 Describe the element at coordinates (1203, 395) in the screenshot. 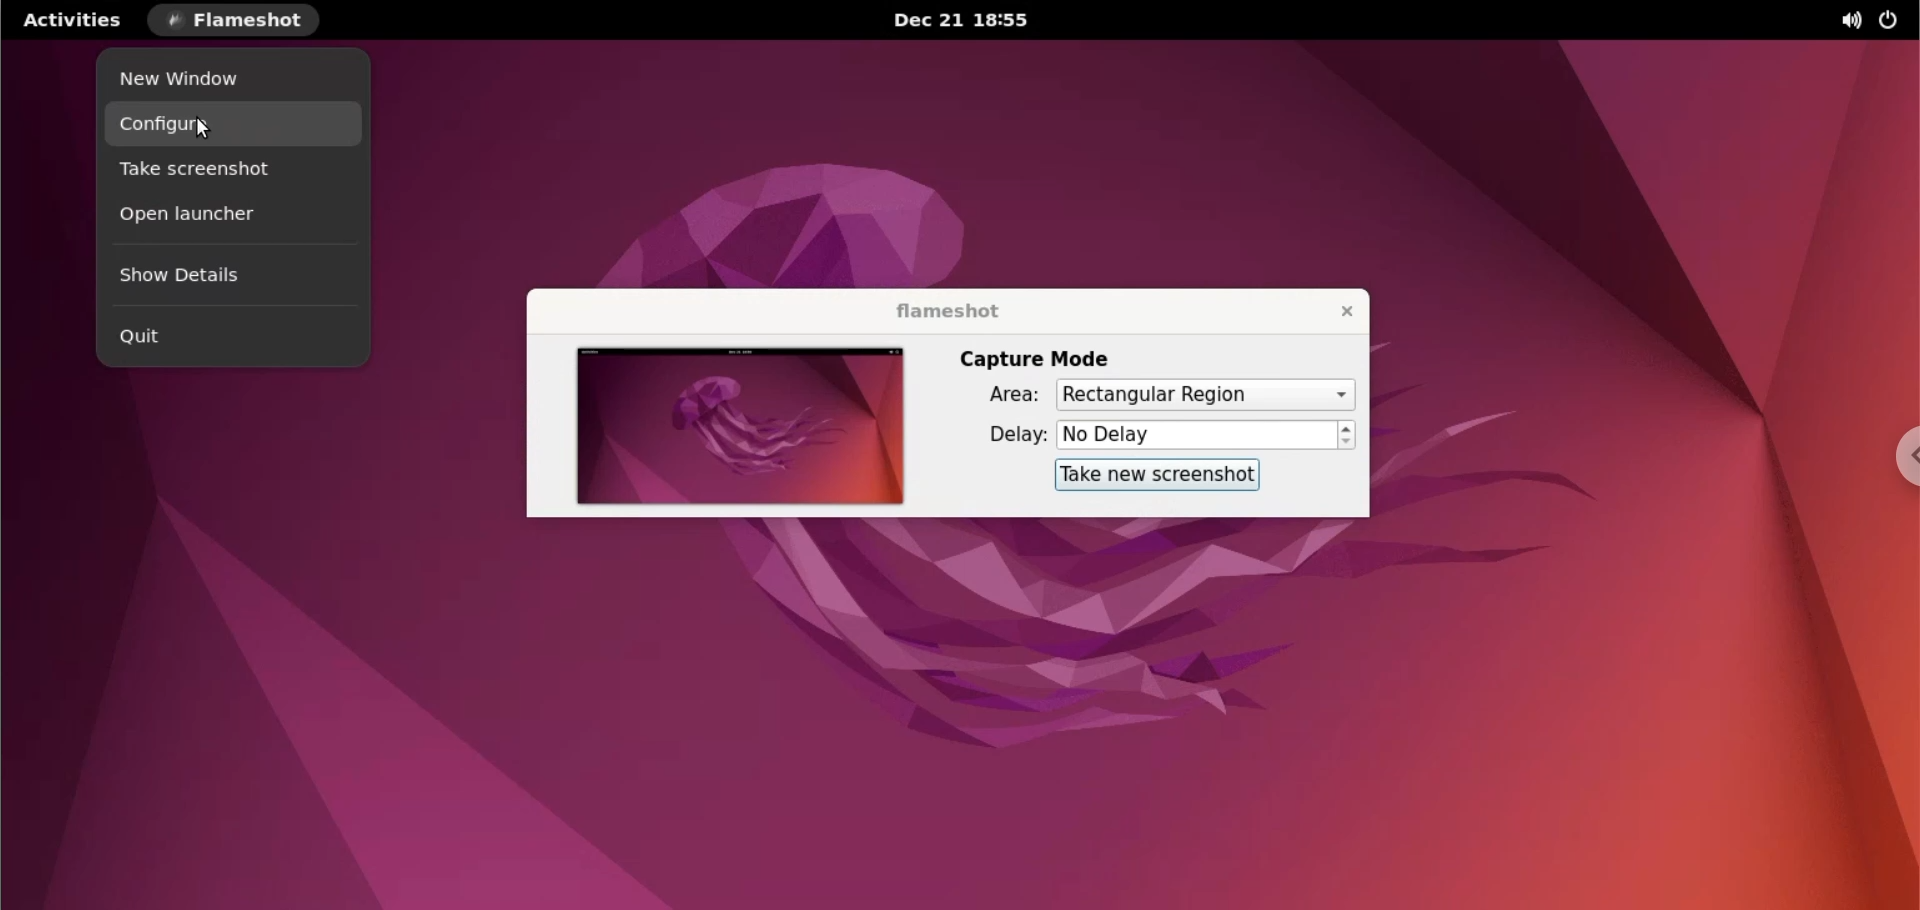

I see `Rectangular Region` at that location.